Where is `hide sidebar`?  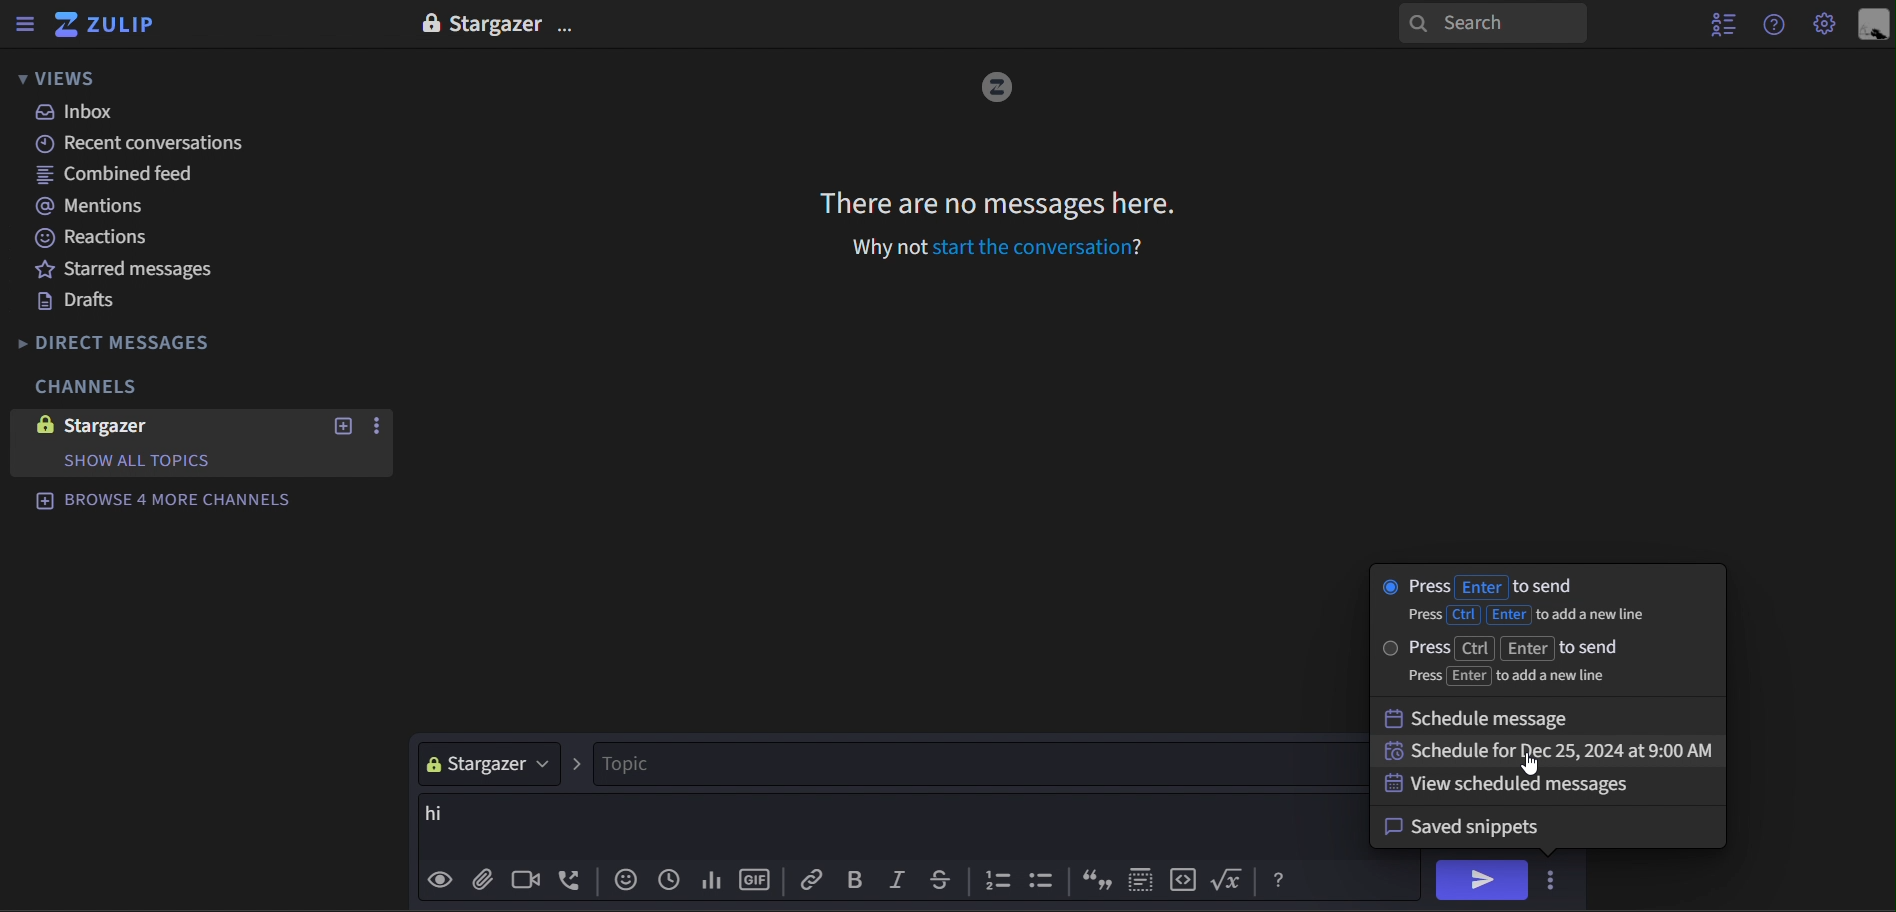
hide sidebar is located at coordinates (25, 25).